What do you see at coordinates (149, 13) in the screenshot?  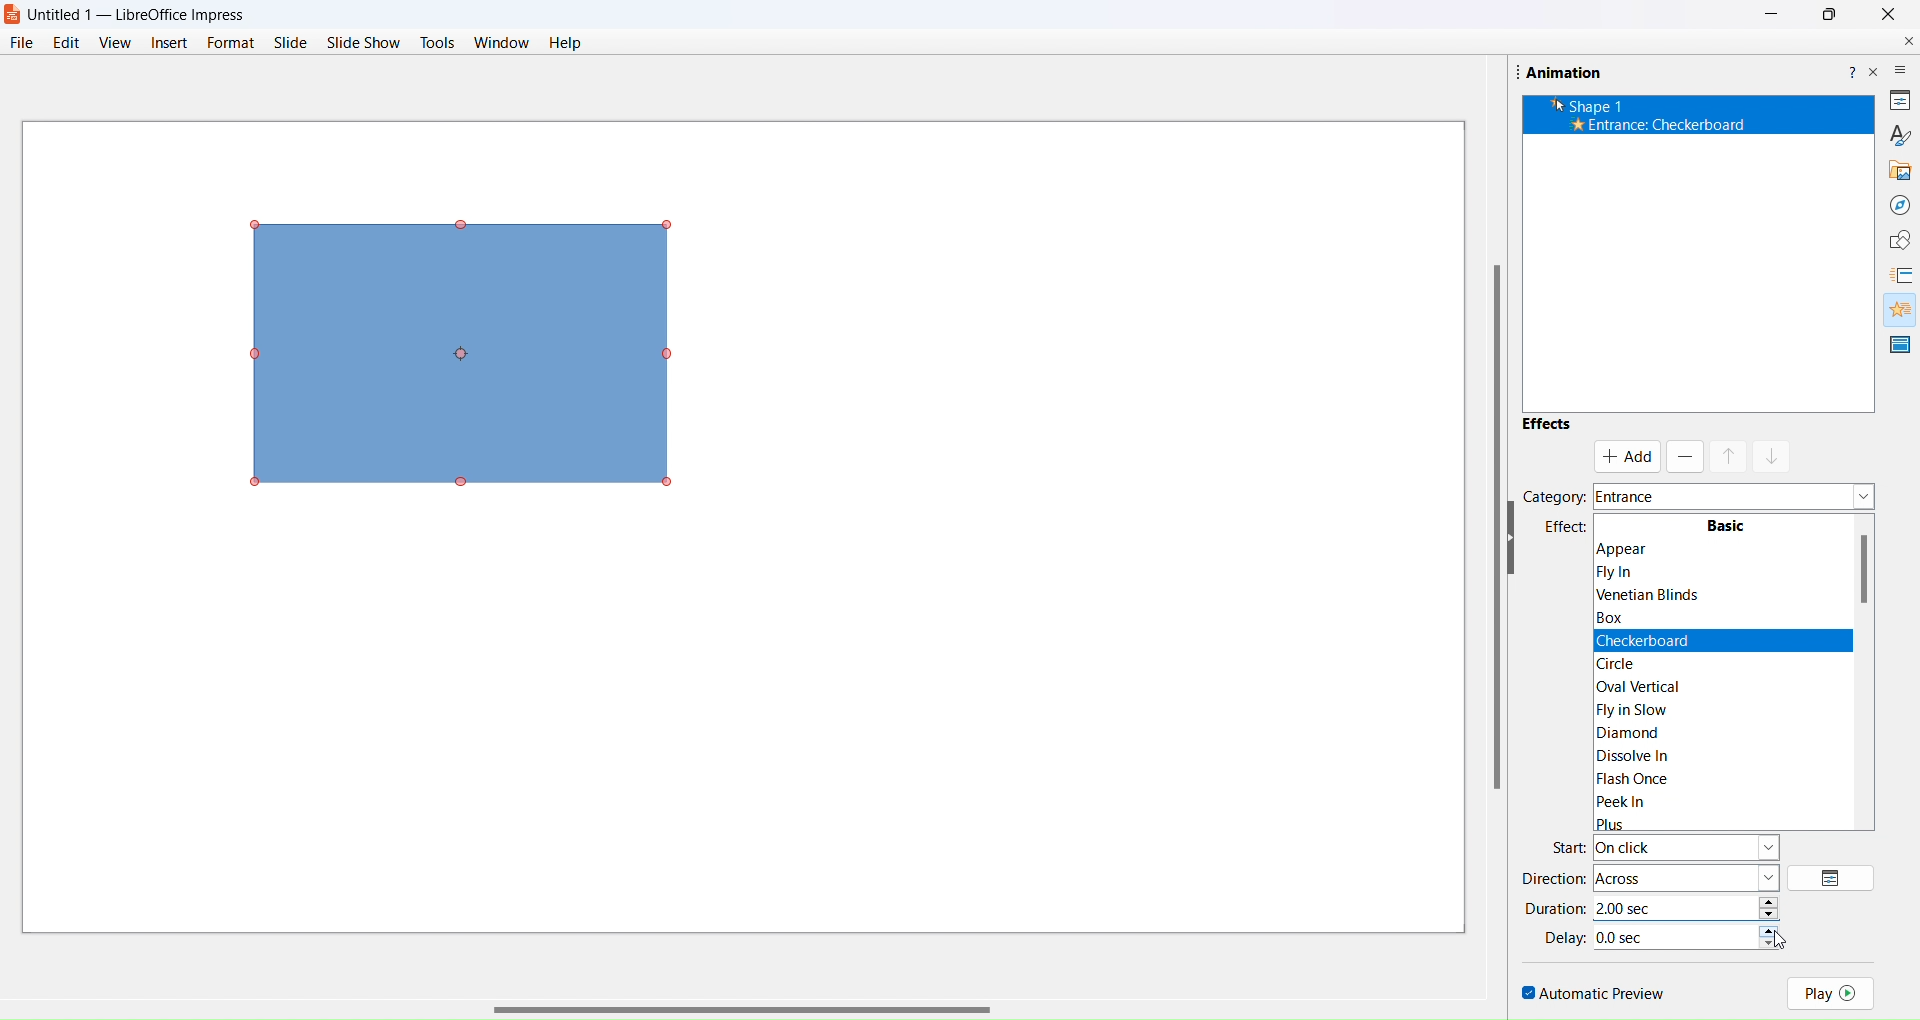 I see `Untitled 1 — LibreOffice Impress` at bounding box center [149, 13].